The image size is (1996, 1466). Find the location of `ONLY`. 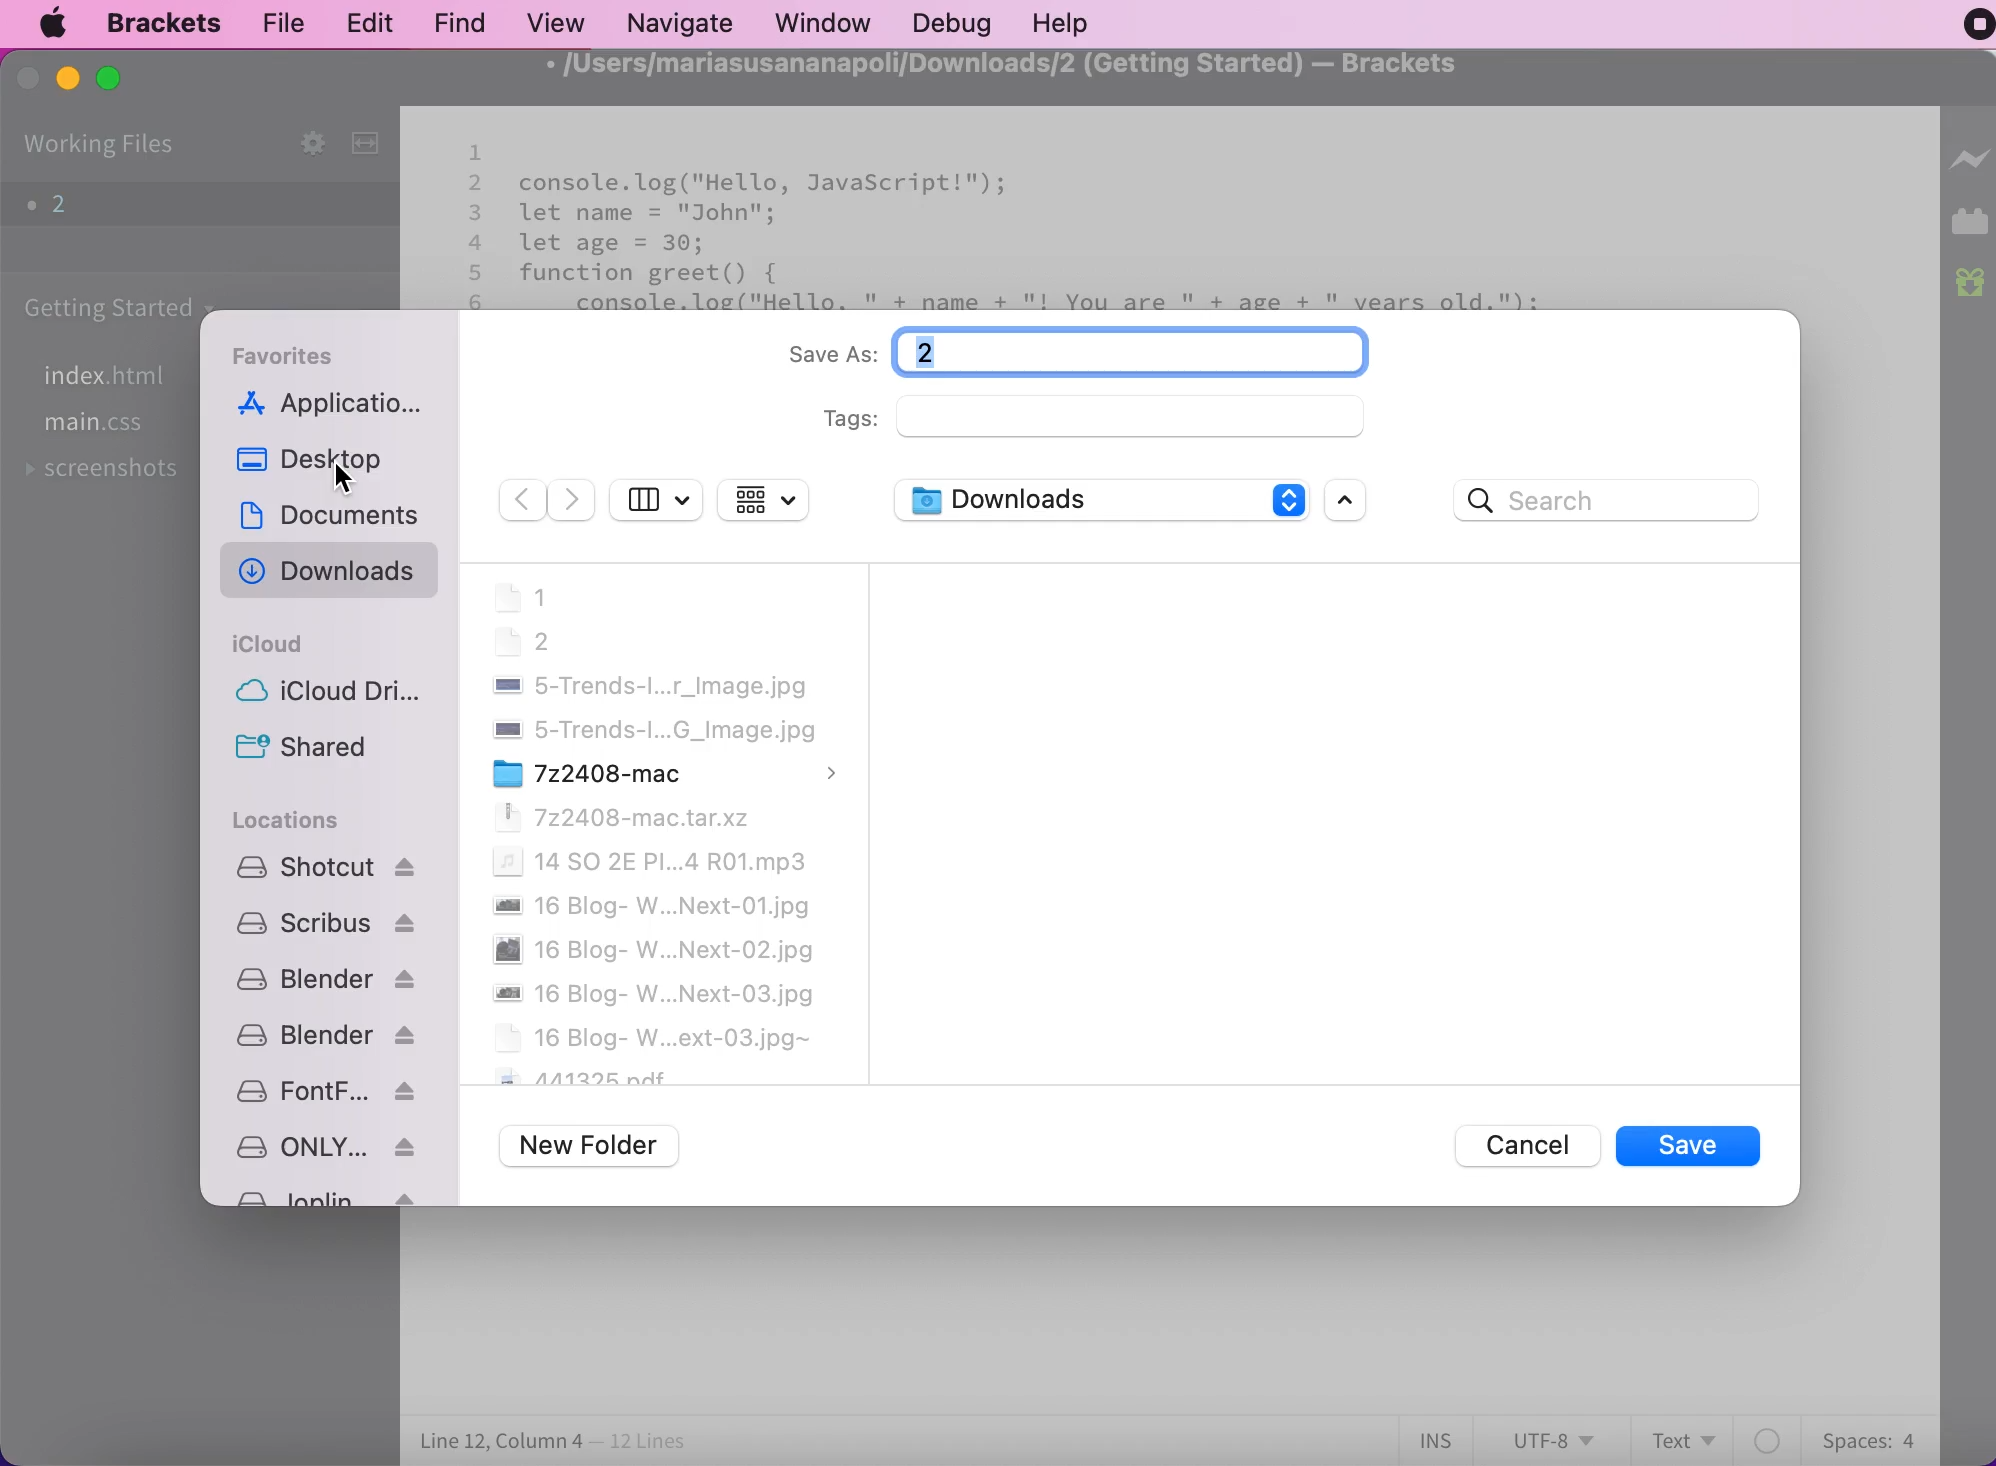

ONLY is located at coordinates (324, 1147).